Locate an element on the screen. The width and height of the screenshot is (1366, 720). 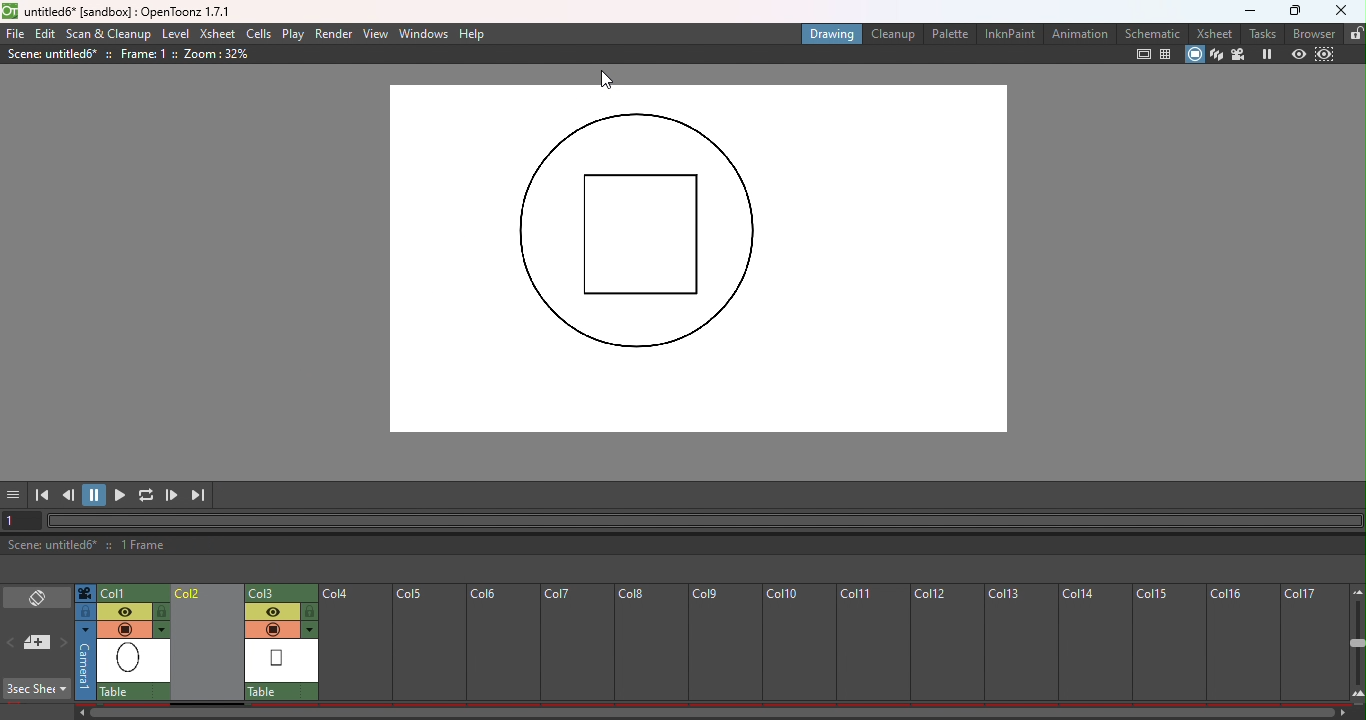
Horizontal scroll bar is located at coordinates (704, 711).